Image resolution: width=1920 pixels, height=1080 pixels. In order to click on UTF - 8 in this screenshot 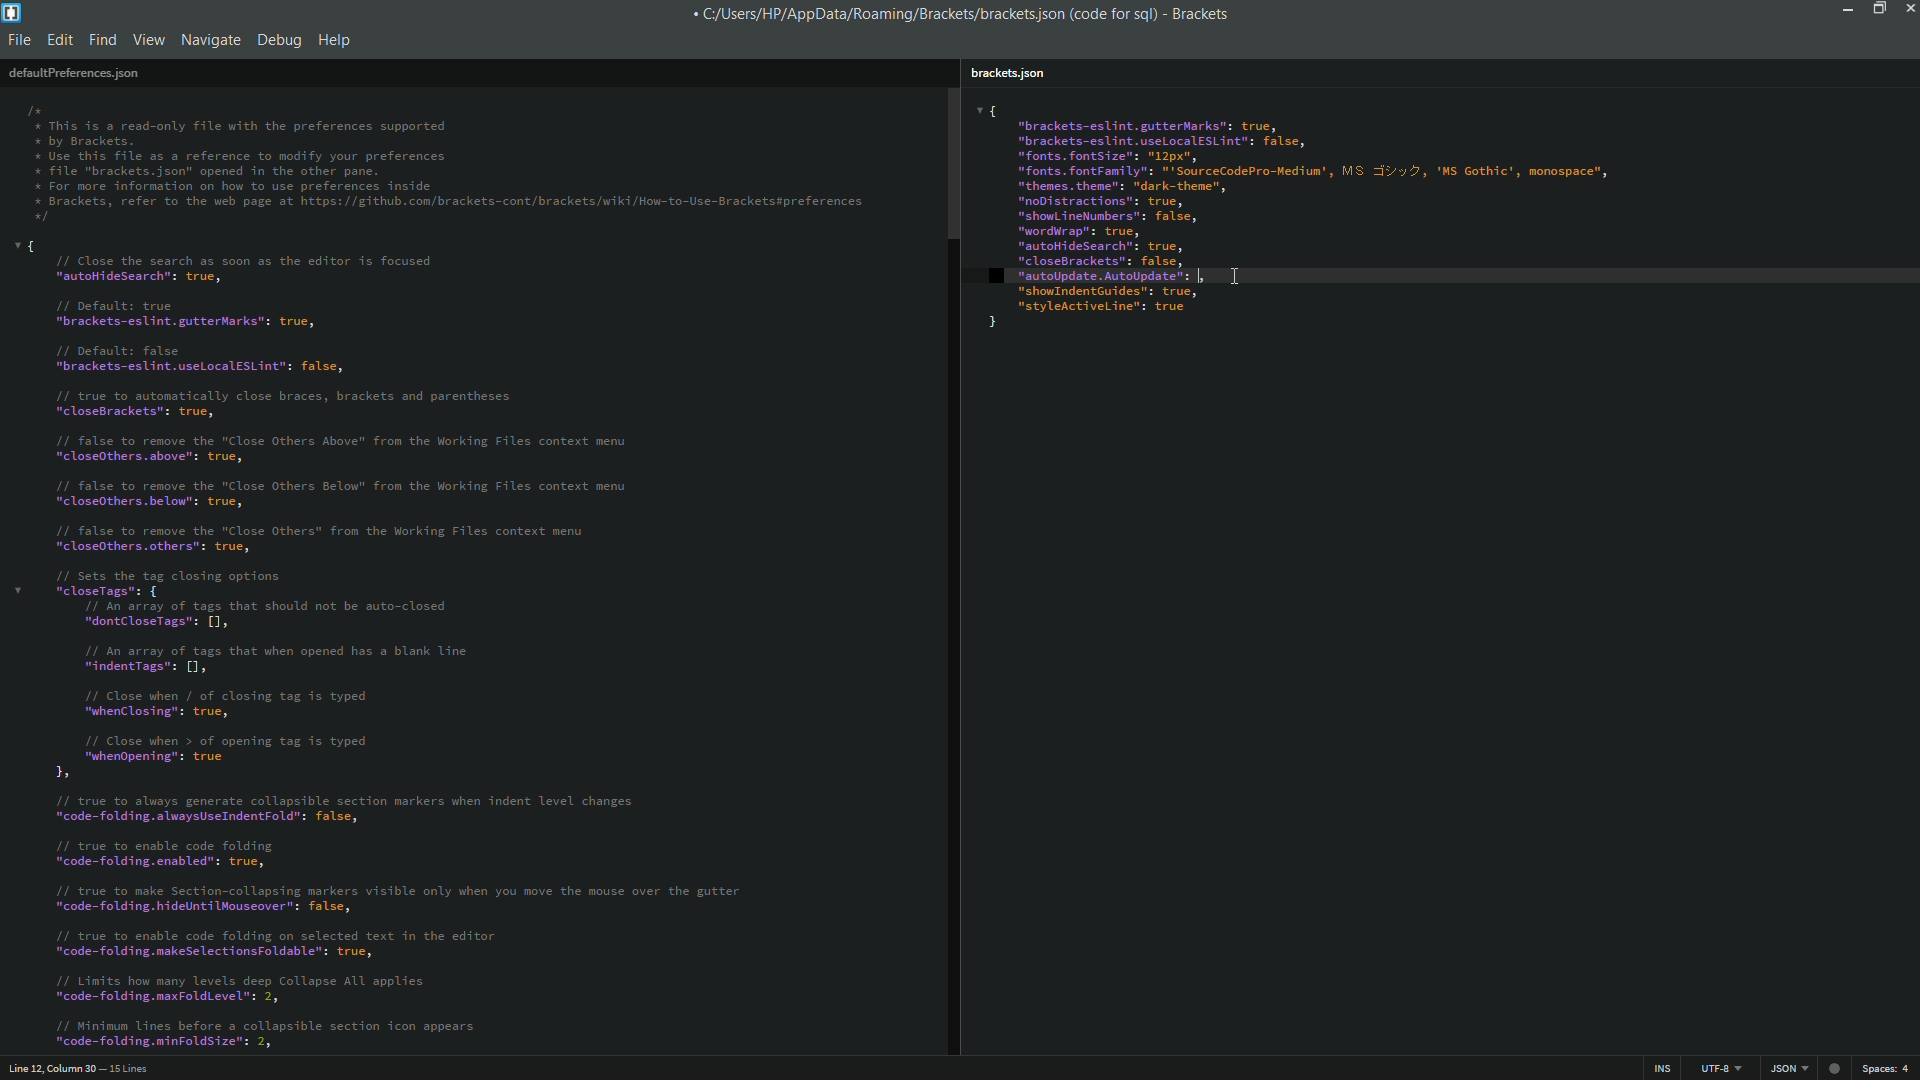, I will do `click(1715, 1067)`.